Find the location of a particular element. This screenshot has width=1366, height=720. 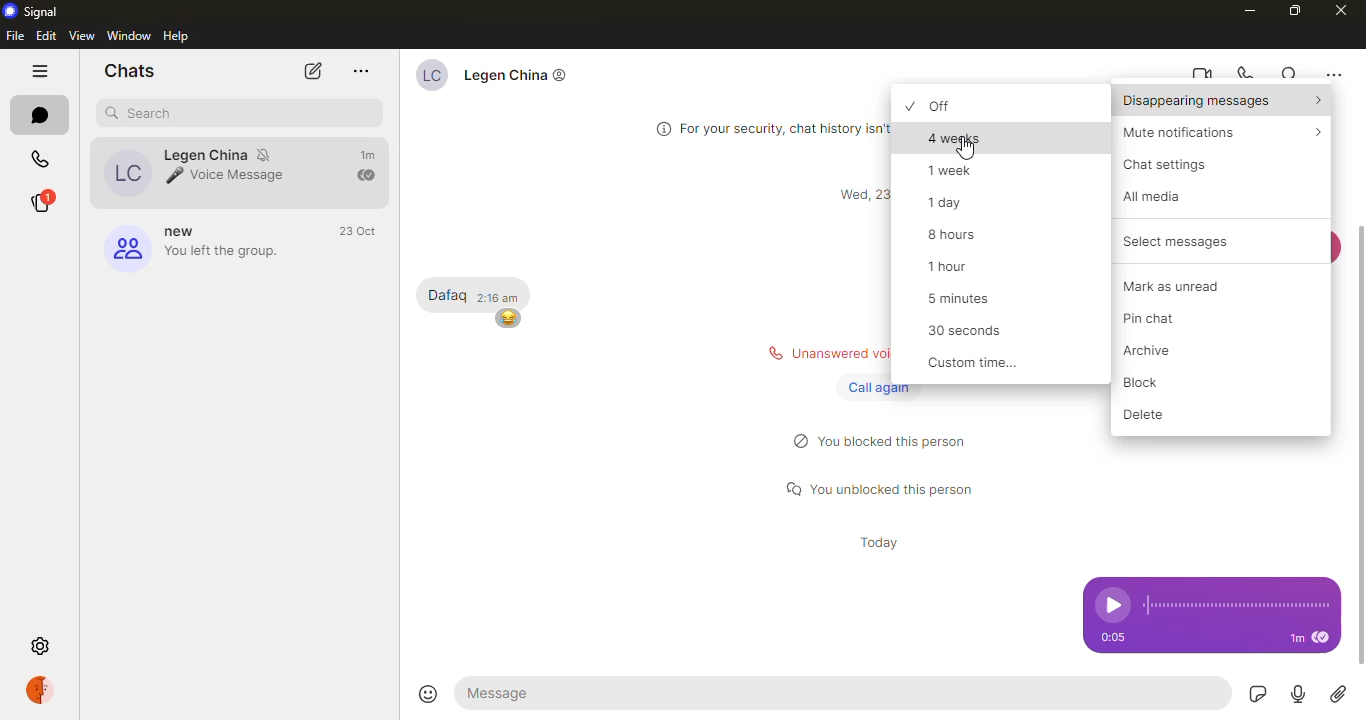

emoji is located at coordinates (506, 319).